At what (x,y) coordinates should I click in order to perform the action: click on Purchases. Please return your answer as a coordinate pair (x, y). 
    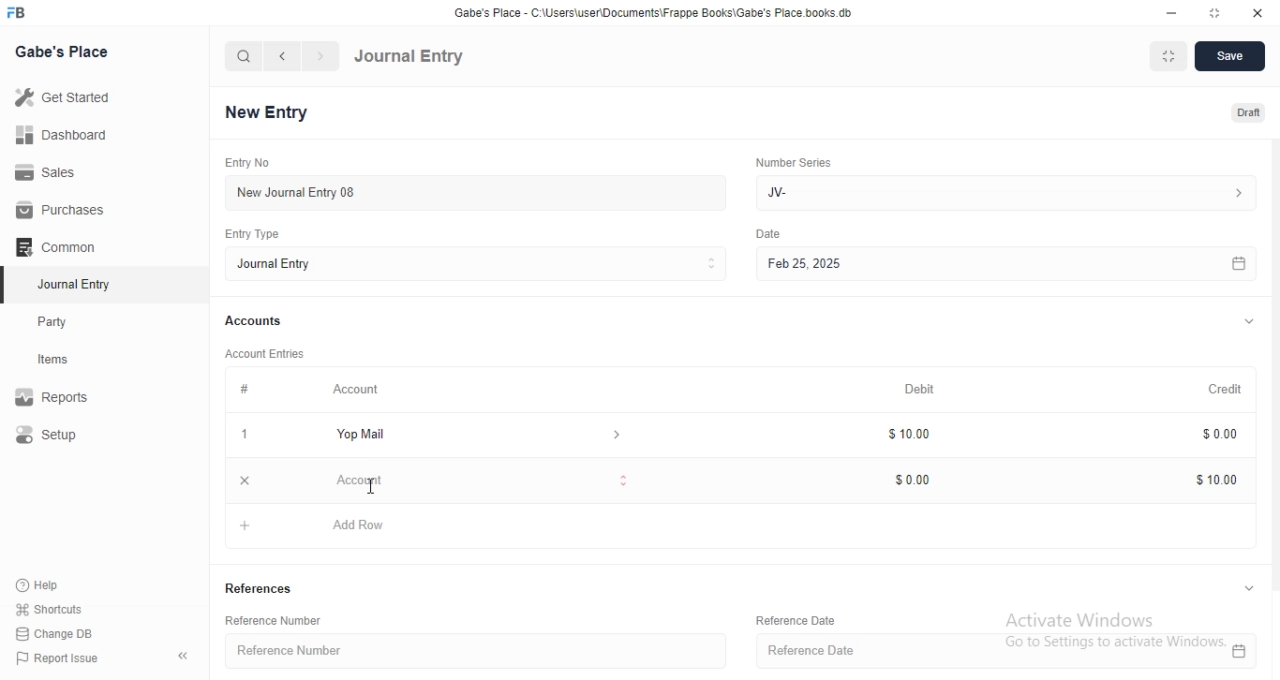
    Looking at the image, I should click on (58, 210).